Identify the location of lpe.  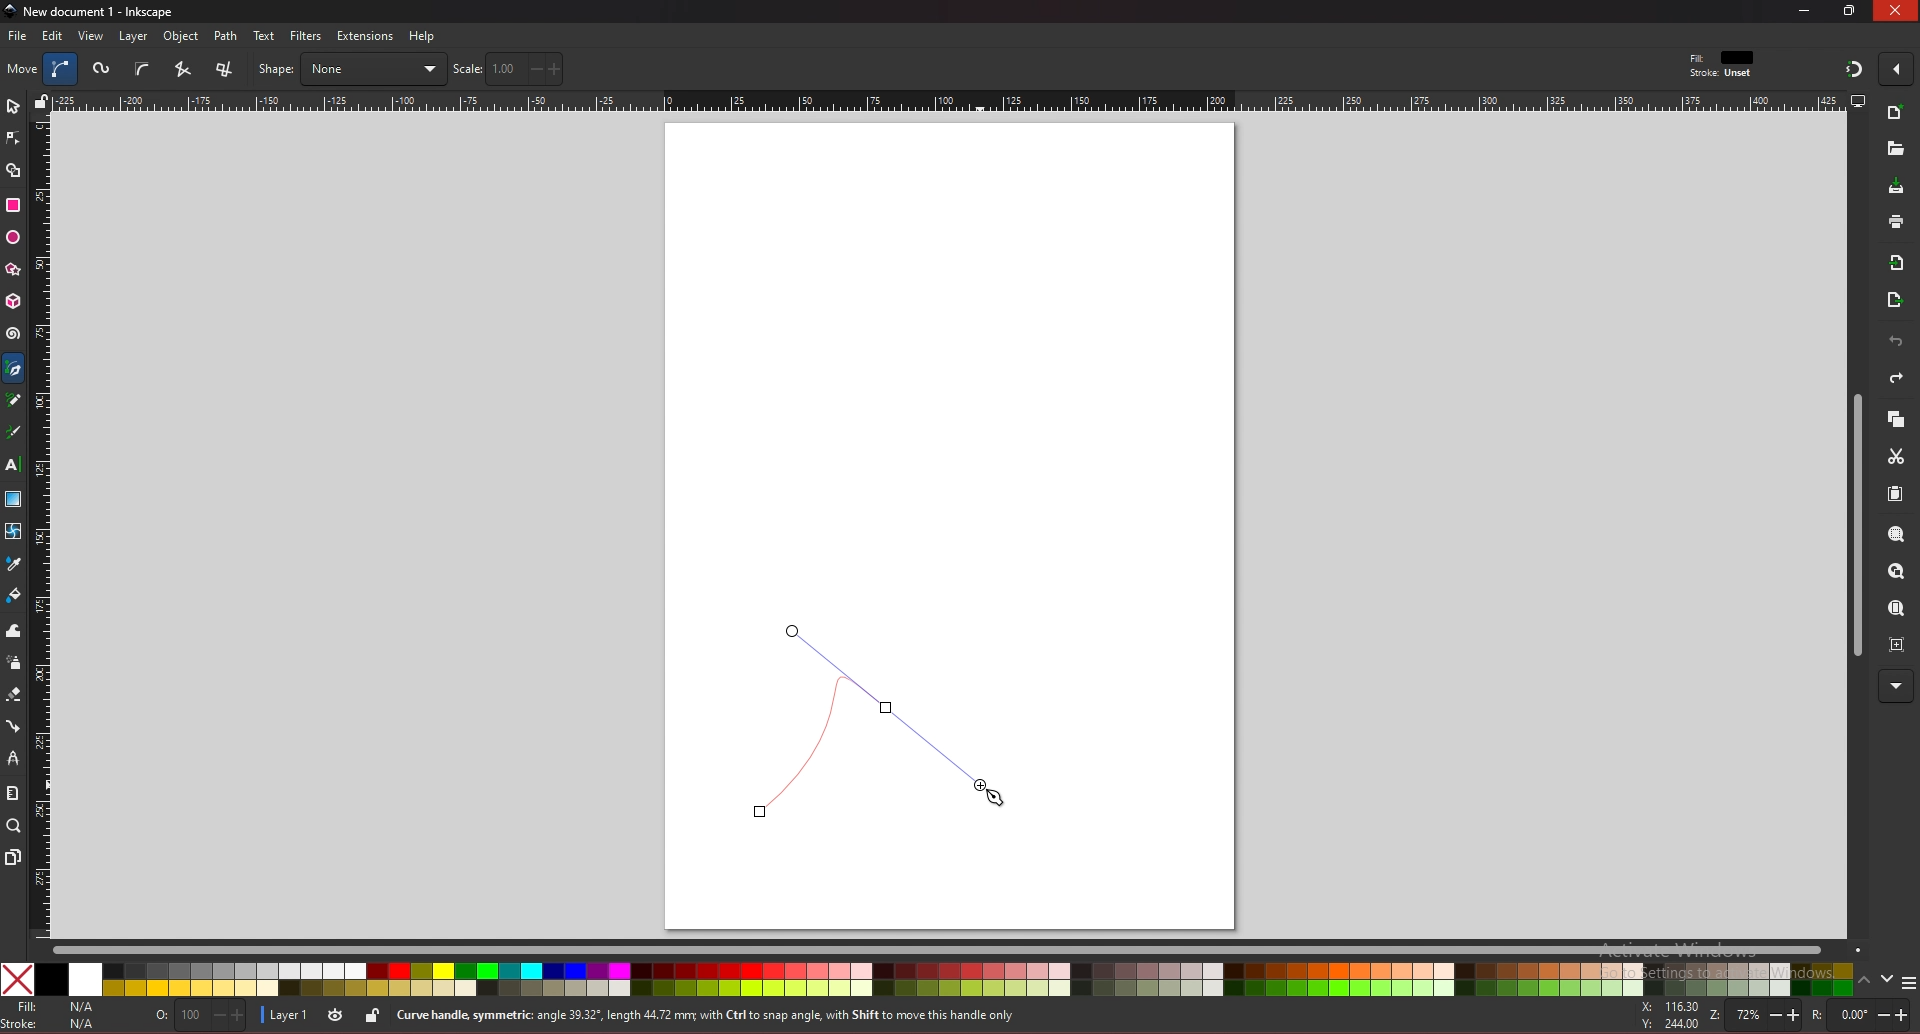
(14, 757).